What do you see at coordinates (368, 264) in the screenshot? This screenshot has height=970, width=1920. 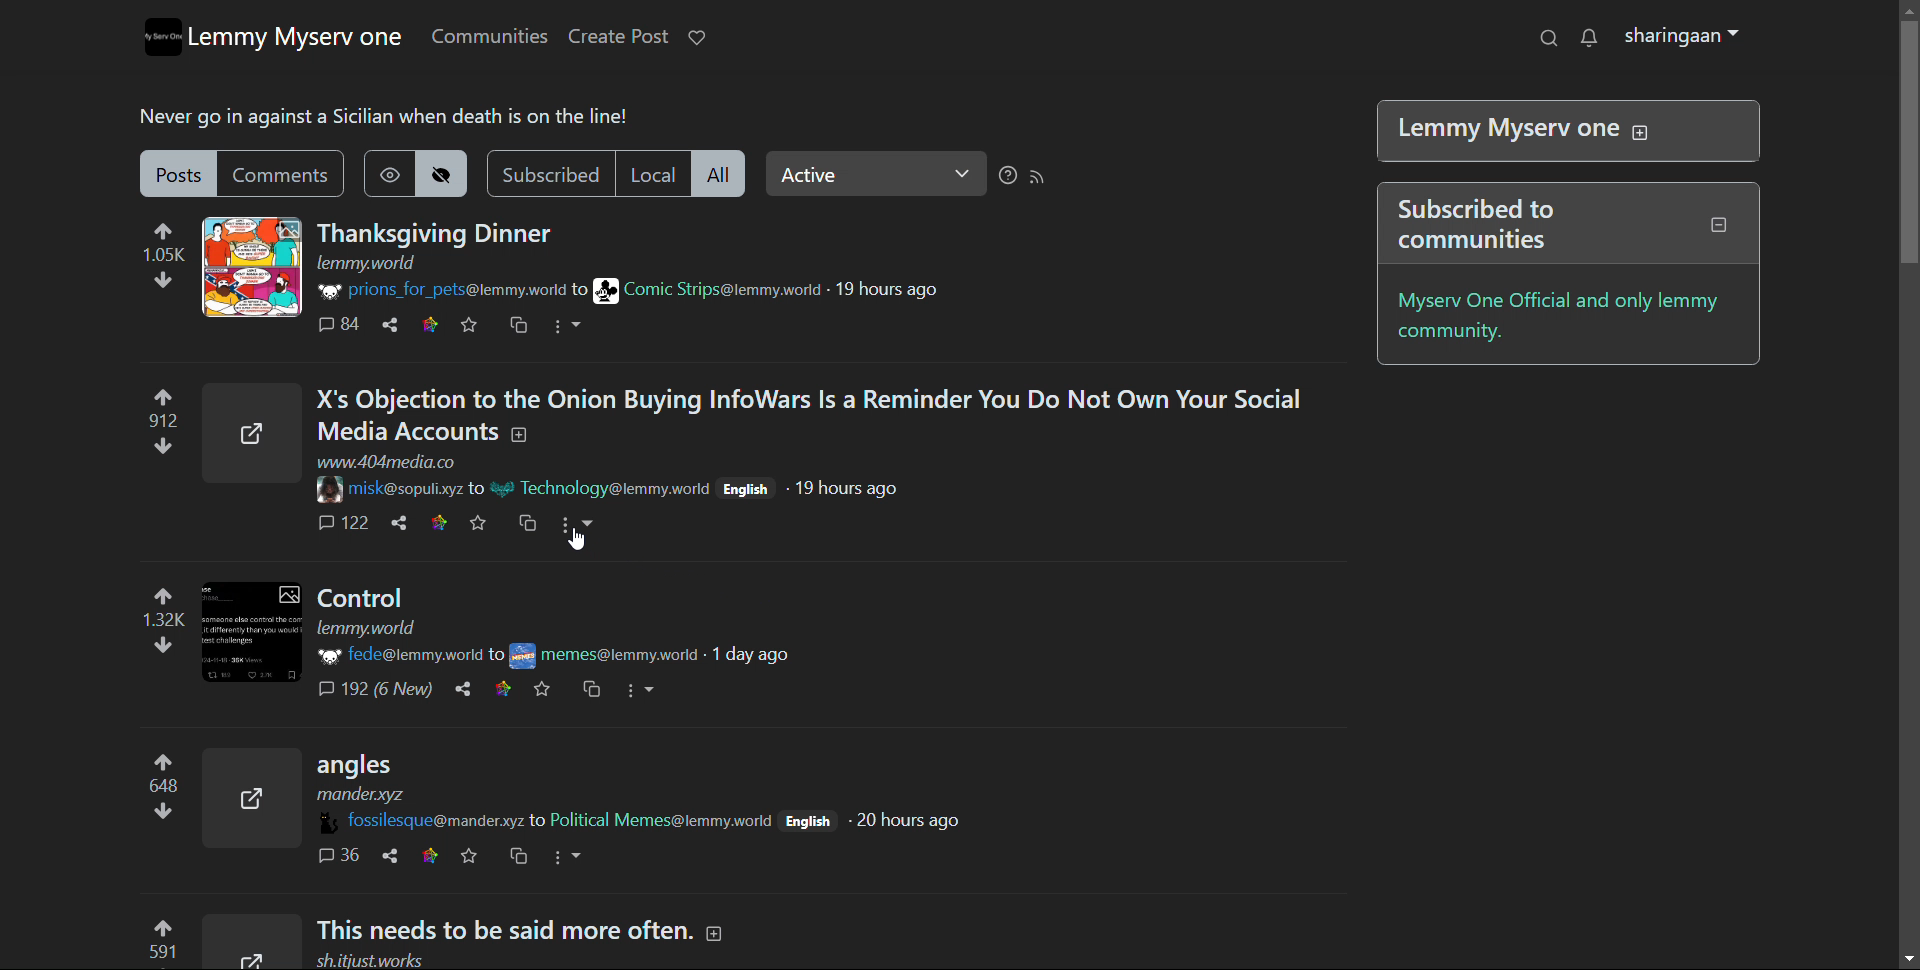 I see `URL` at bounding box center [368, 264].